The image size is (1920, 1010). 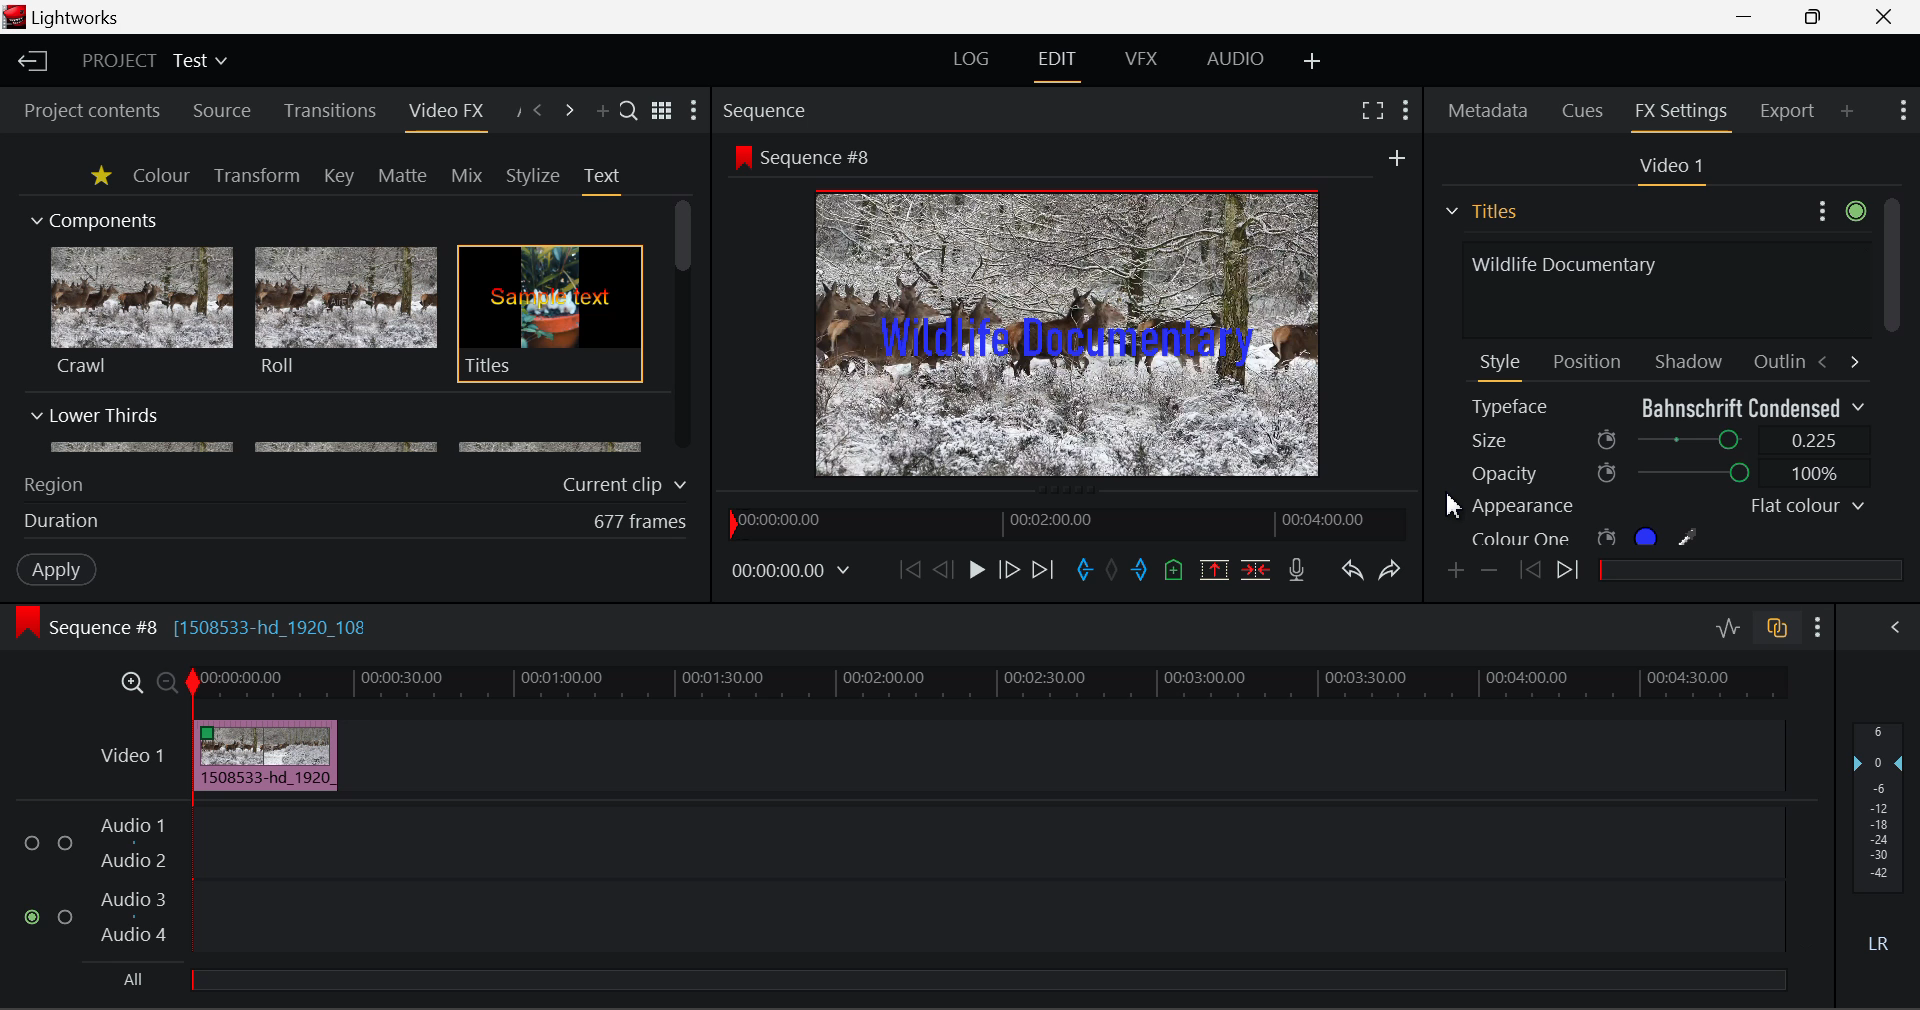 I want to click on Move between Tabs, so click(x=1838, y=360).